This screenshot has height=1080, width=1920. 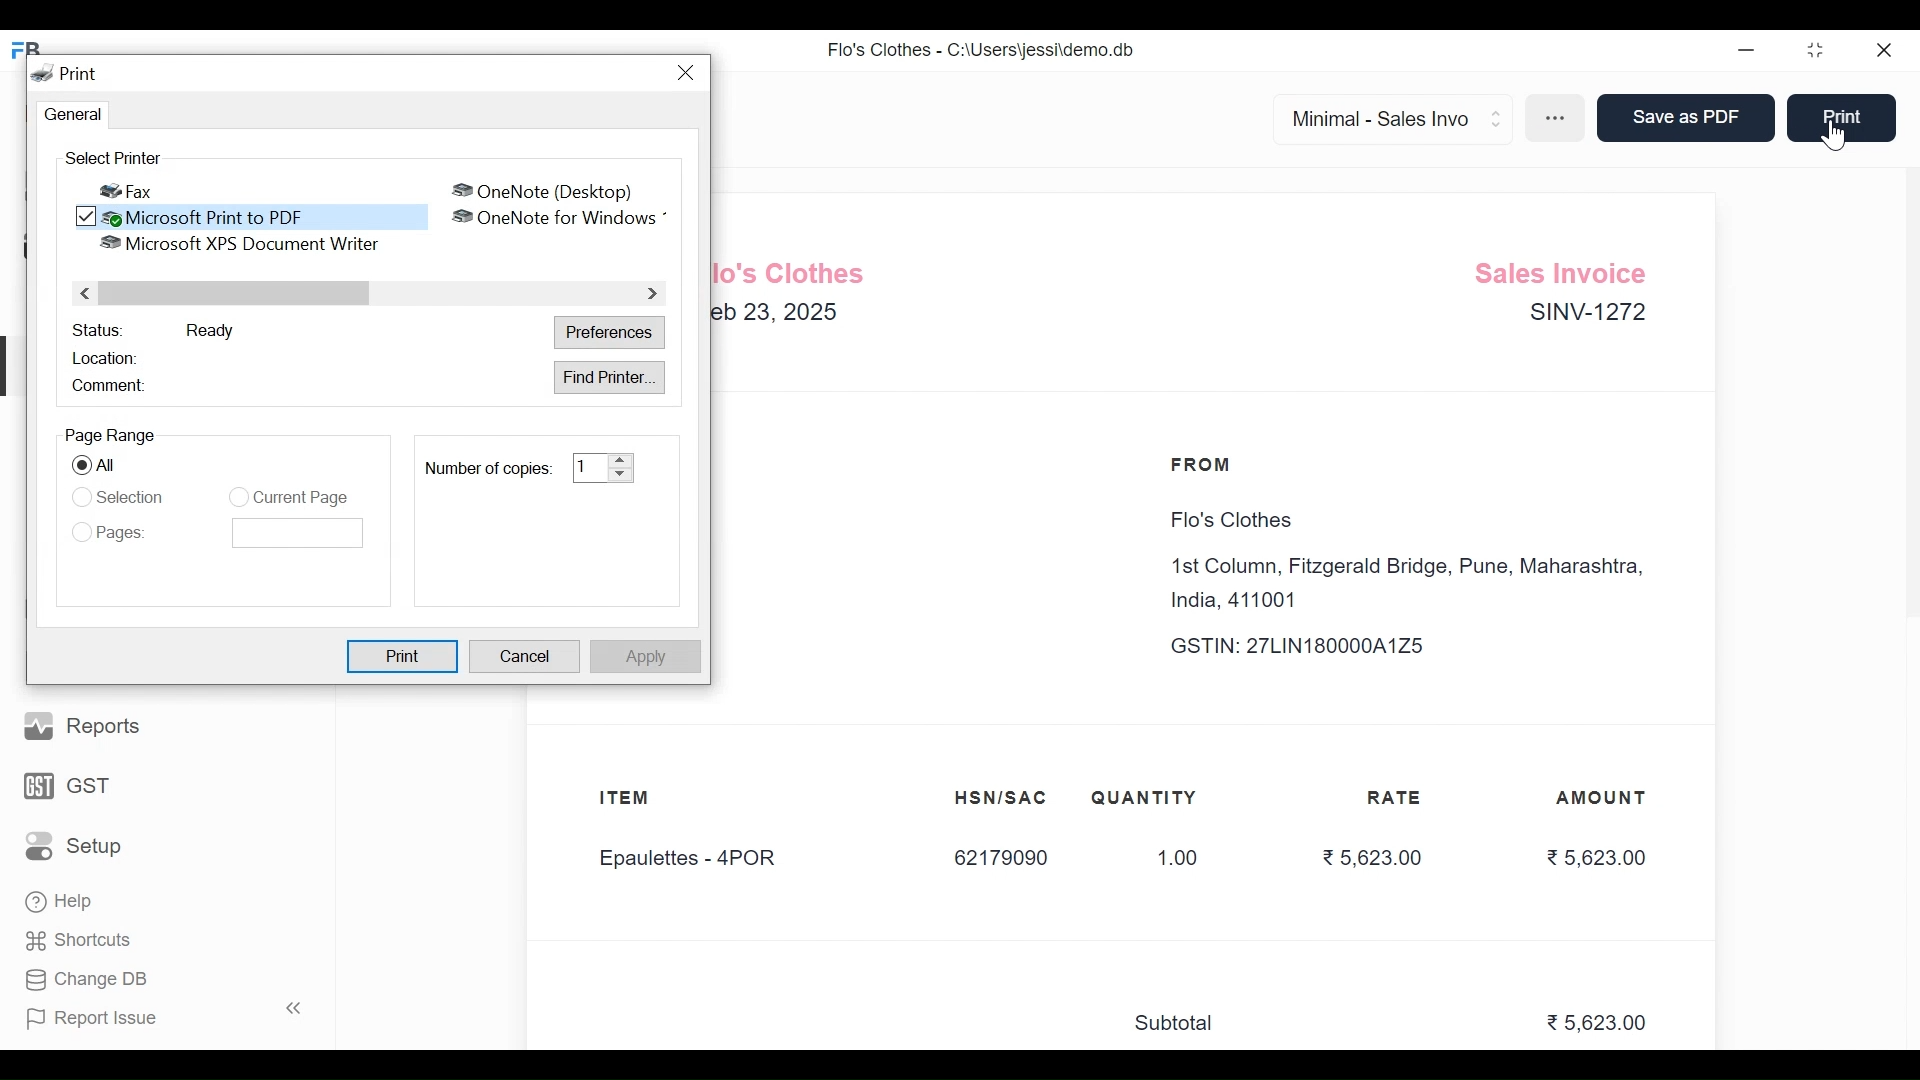 What do you see at coordinates (80, 466) in the screenshot?
I see `select` at bounding box center [80, 466].